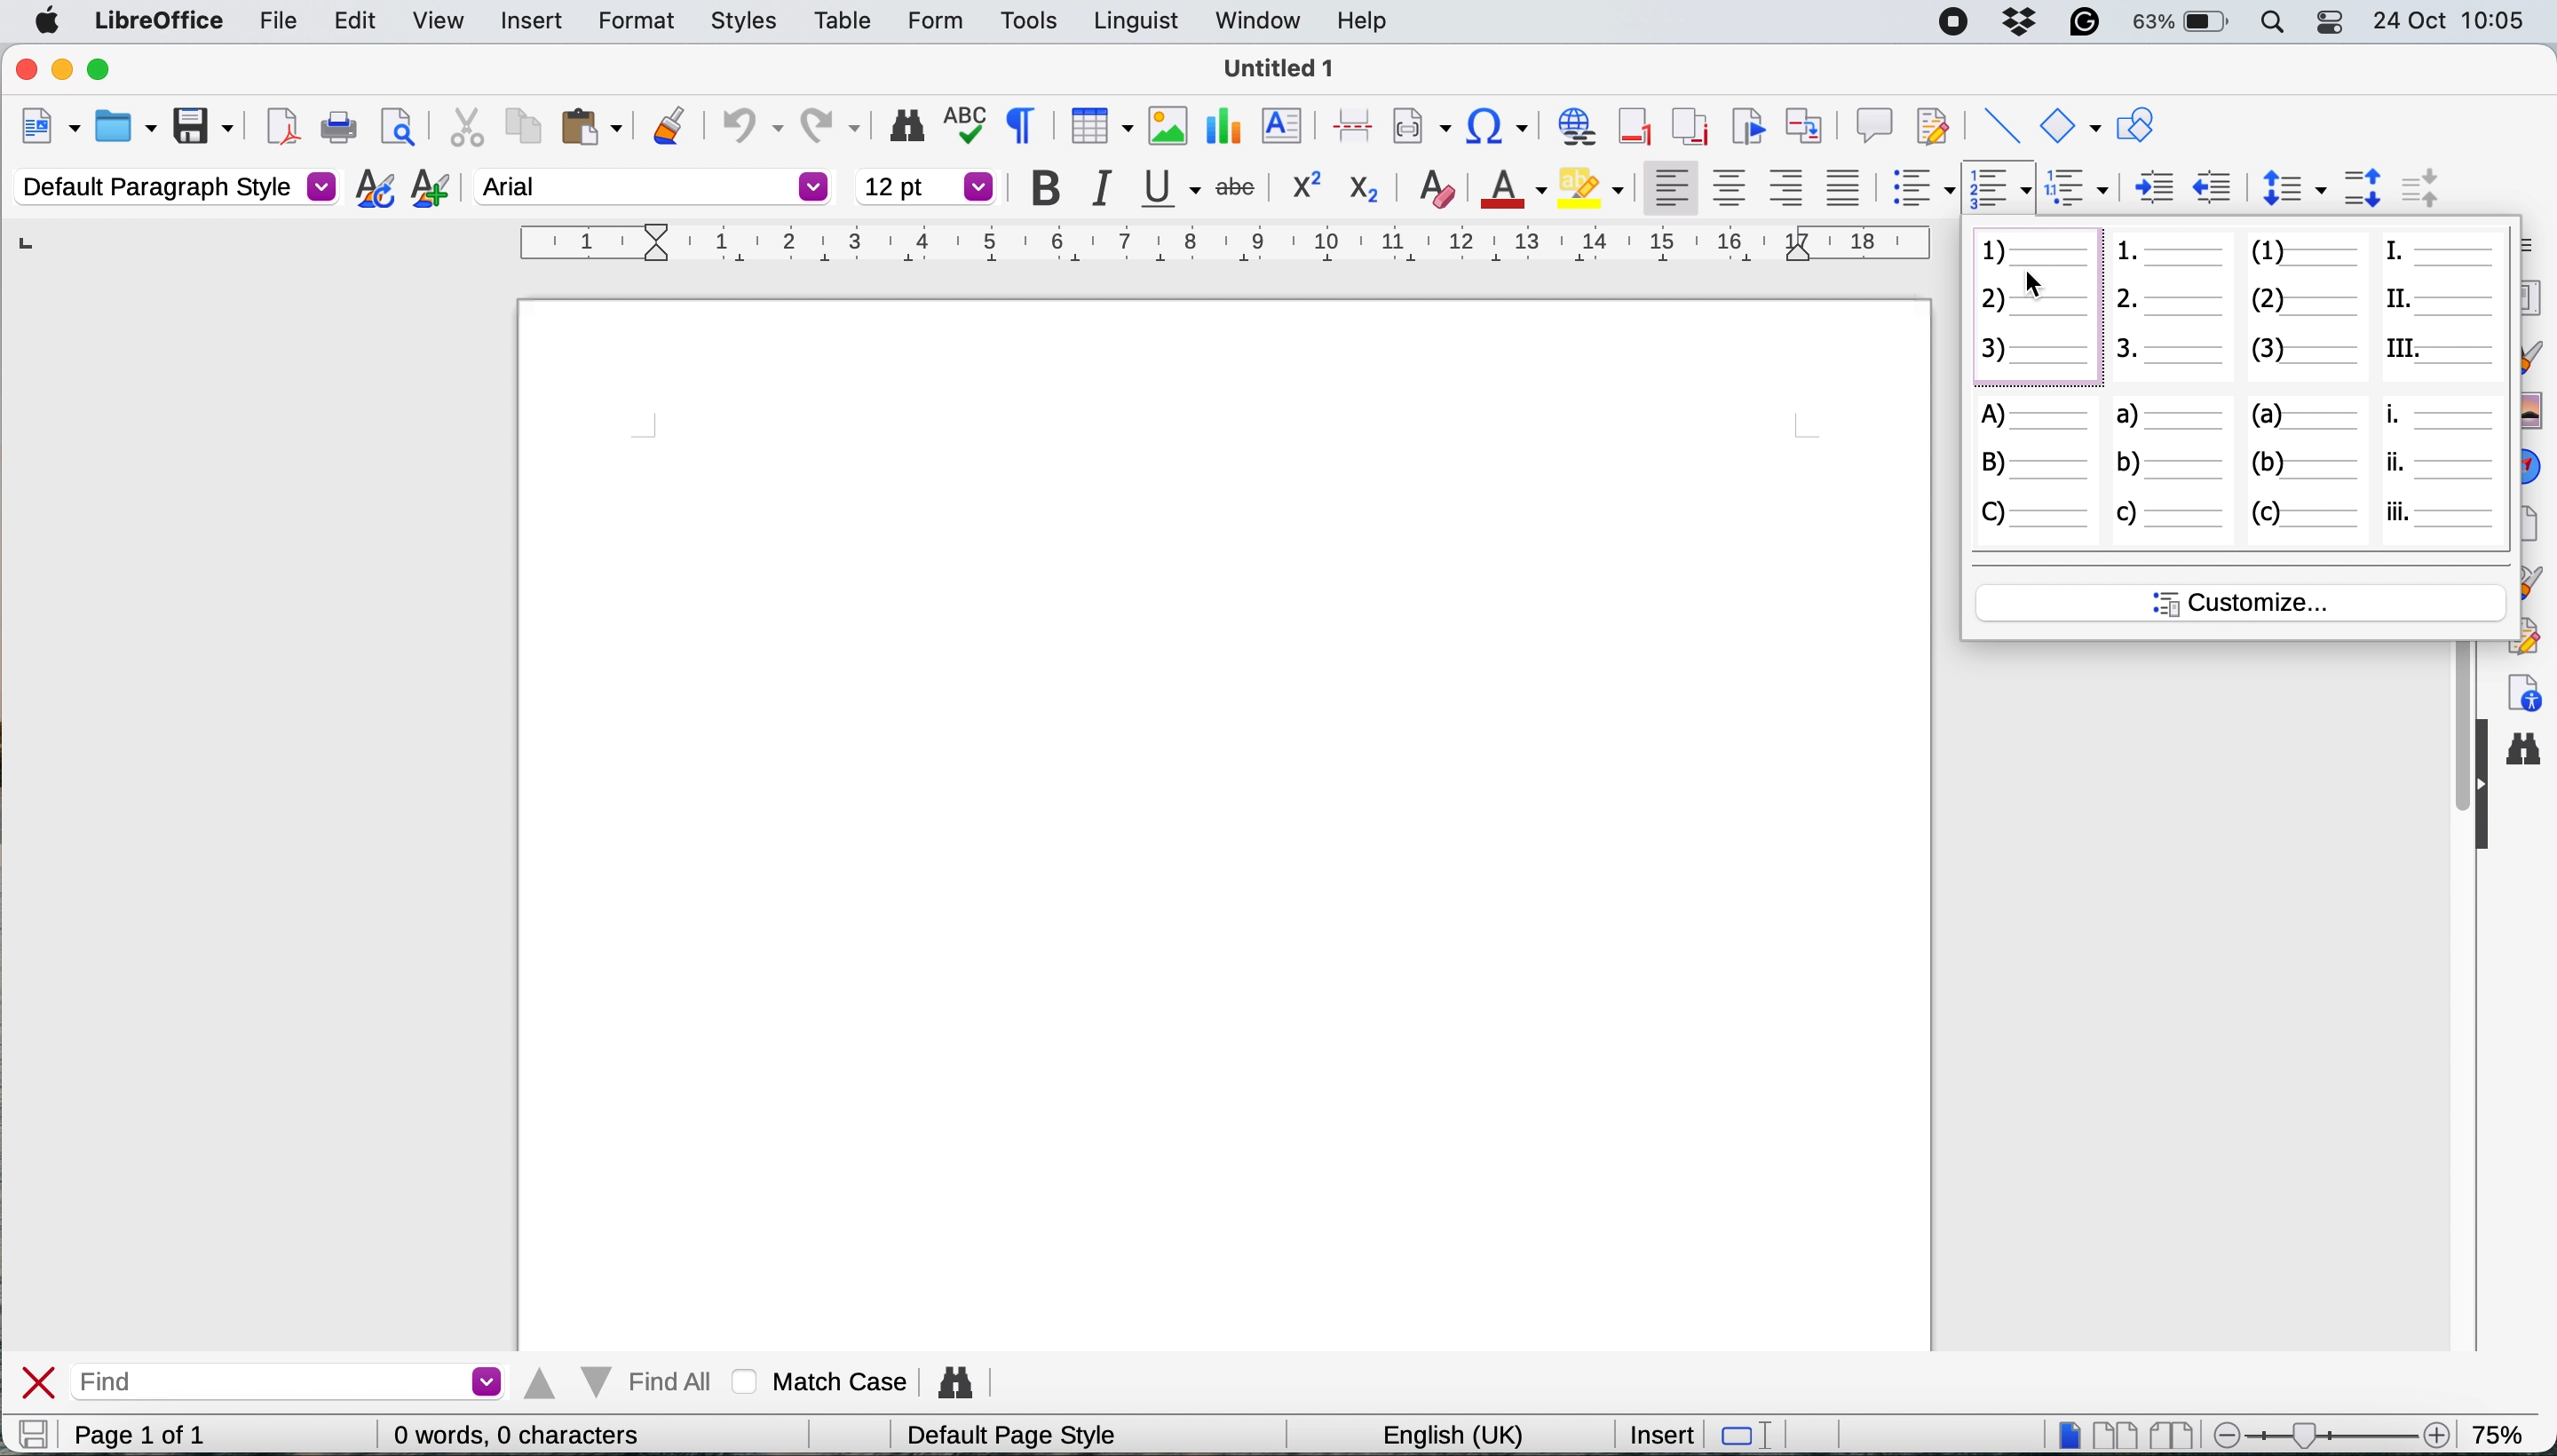  I want to click on grammarly, so click(2081, 21).